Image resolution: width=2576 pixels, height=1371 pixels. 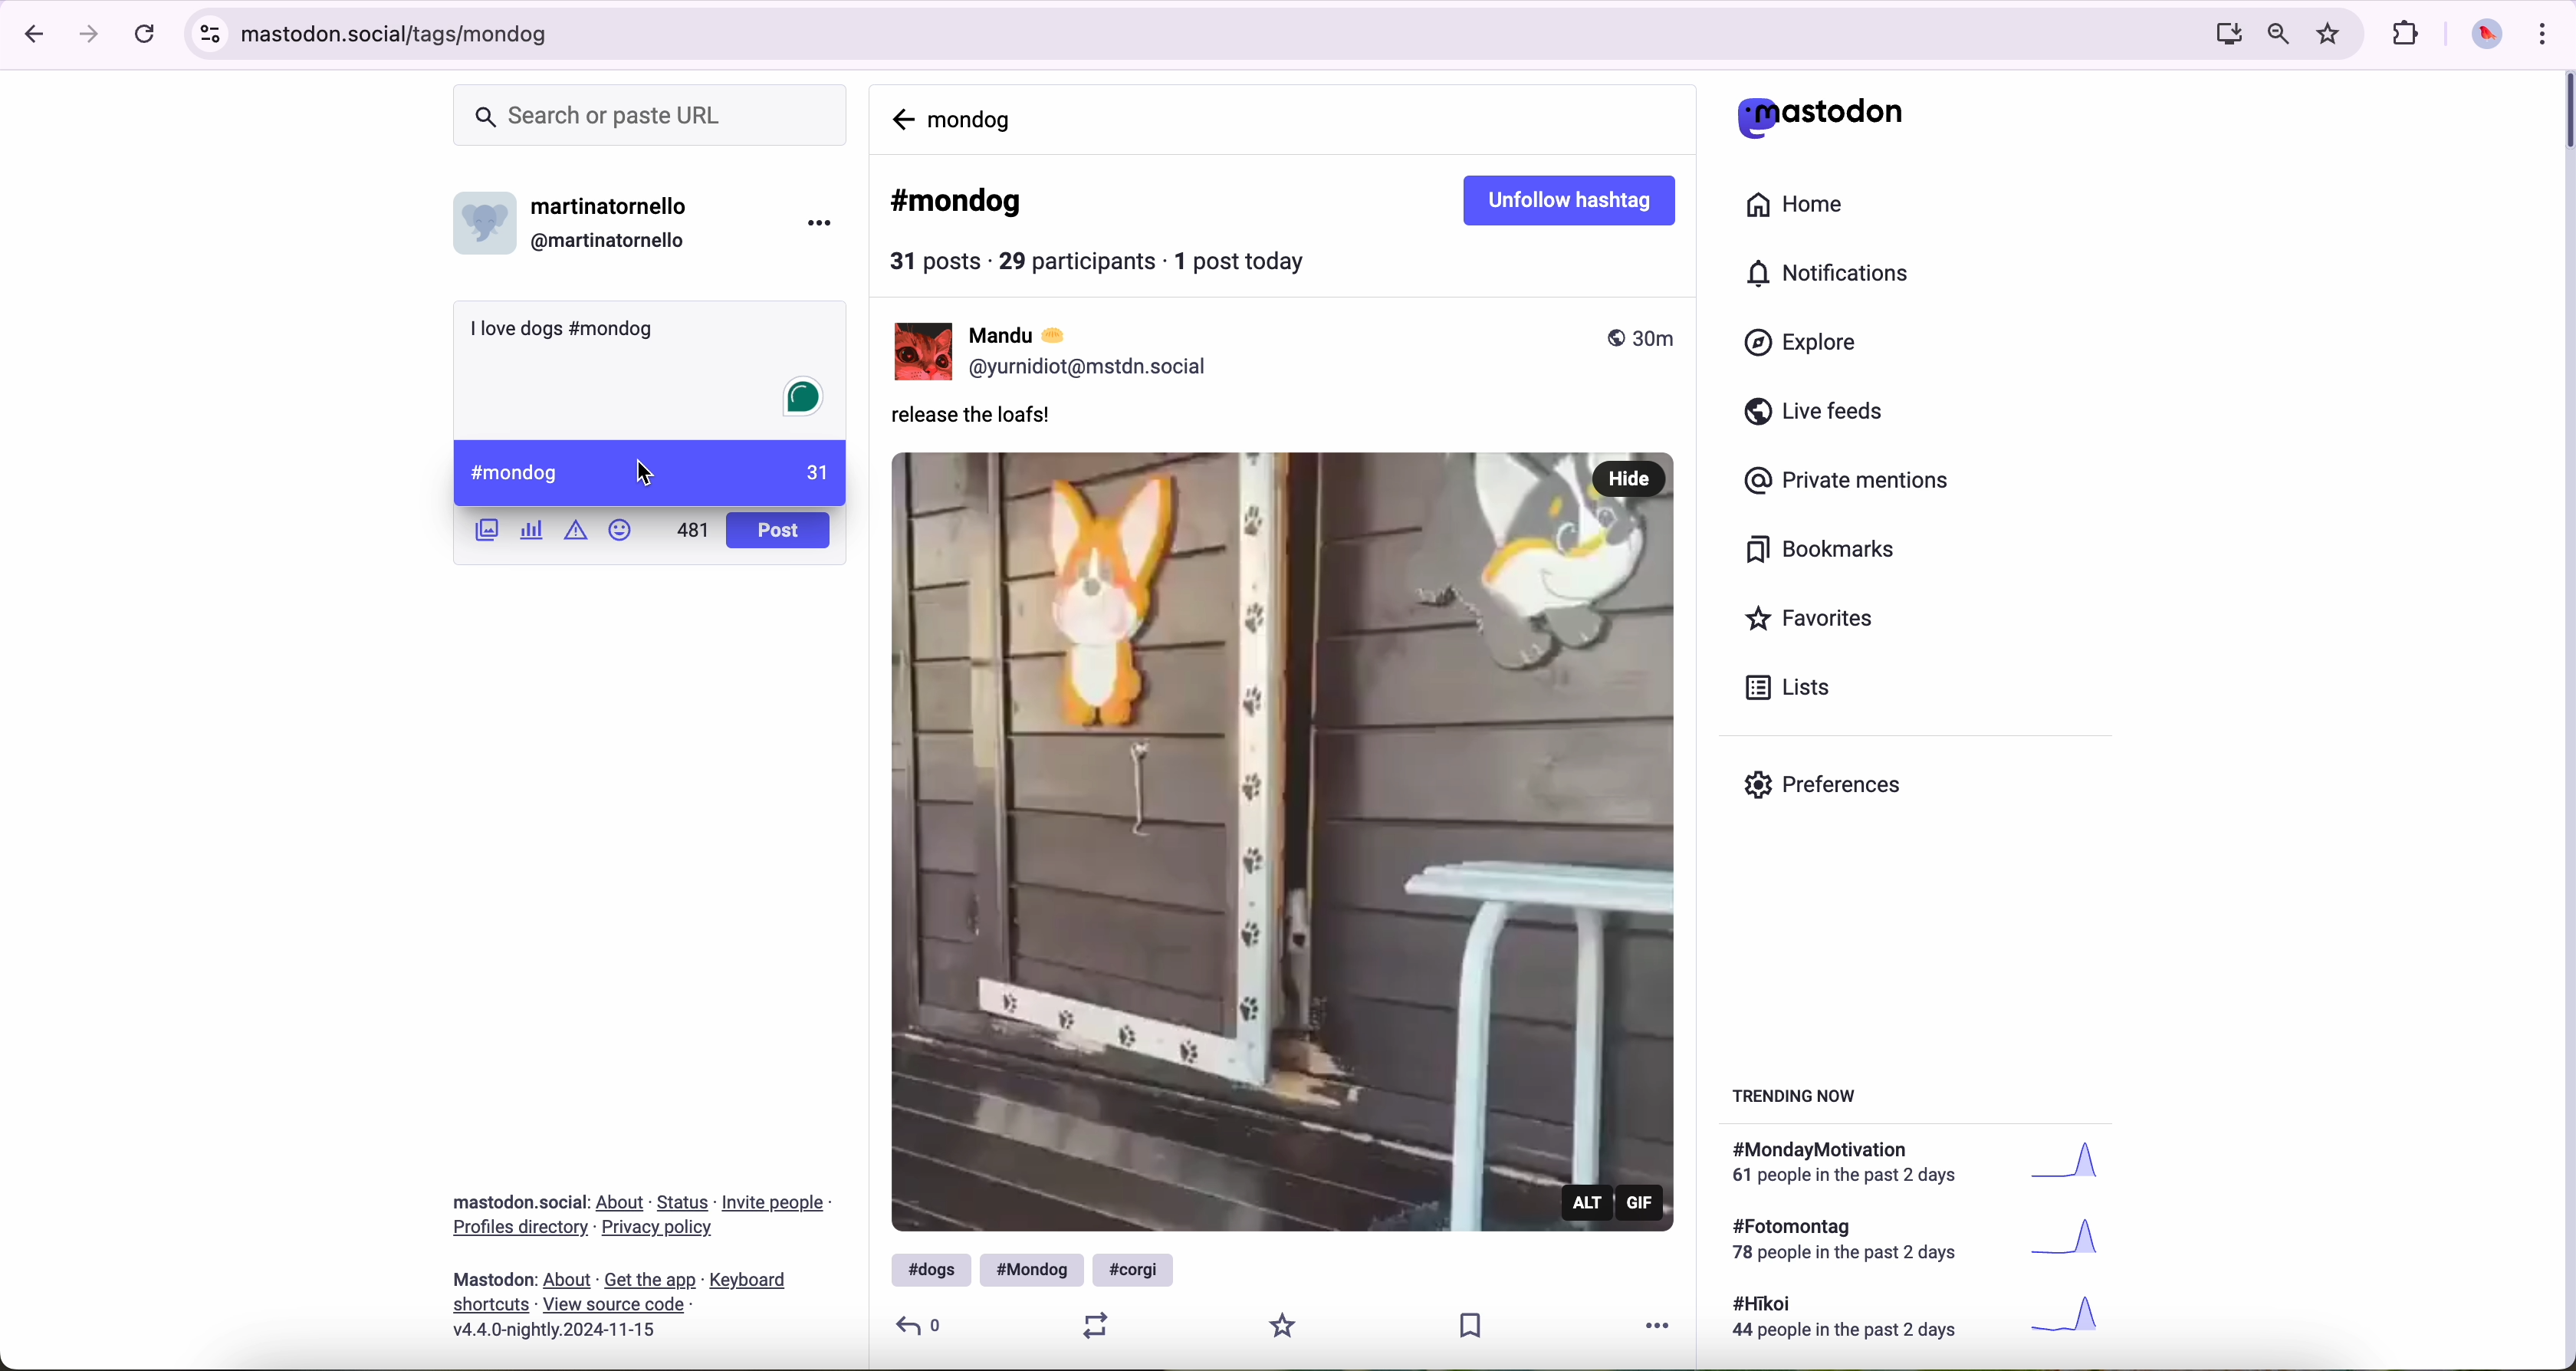 What do you see at coordinates (980, 420) in the screenshot?
I see `release the loafs!` at bounding box center [980, 420].